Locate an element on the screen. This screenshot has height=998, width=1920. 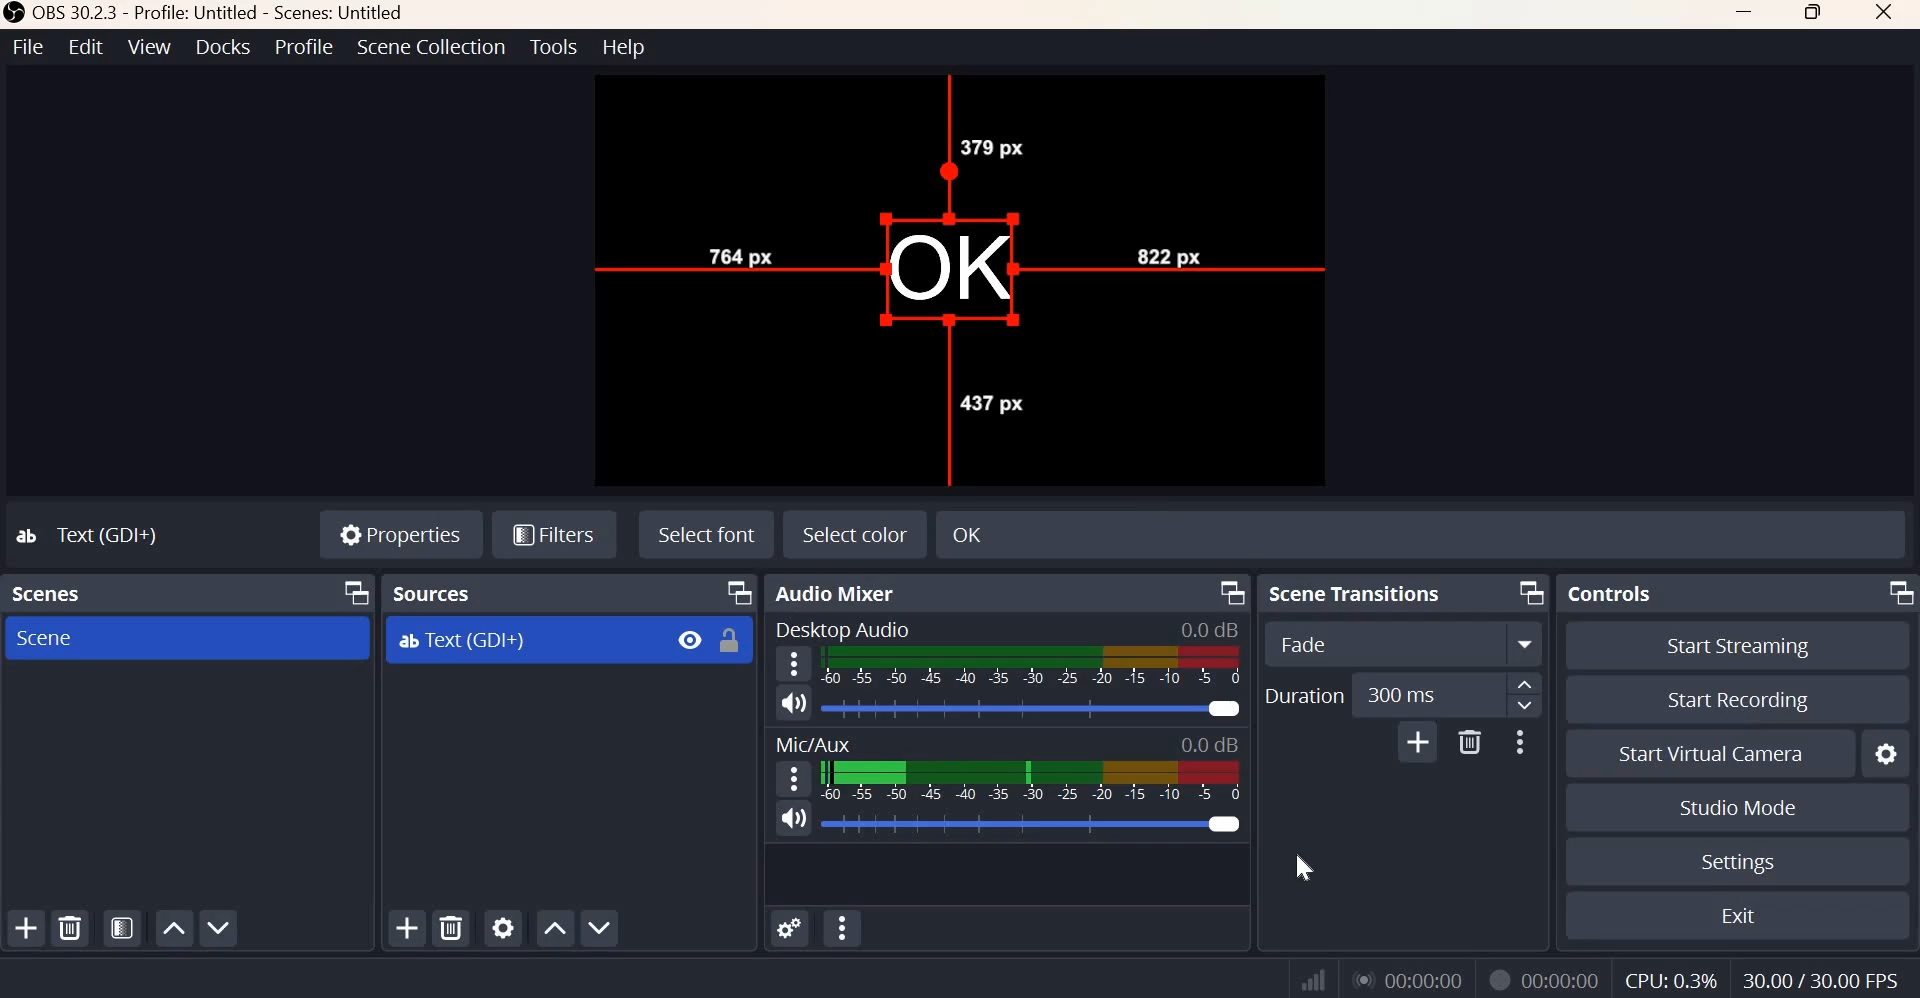
Scene transitions is located at coordinates (1357, 593).